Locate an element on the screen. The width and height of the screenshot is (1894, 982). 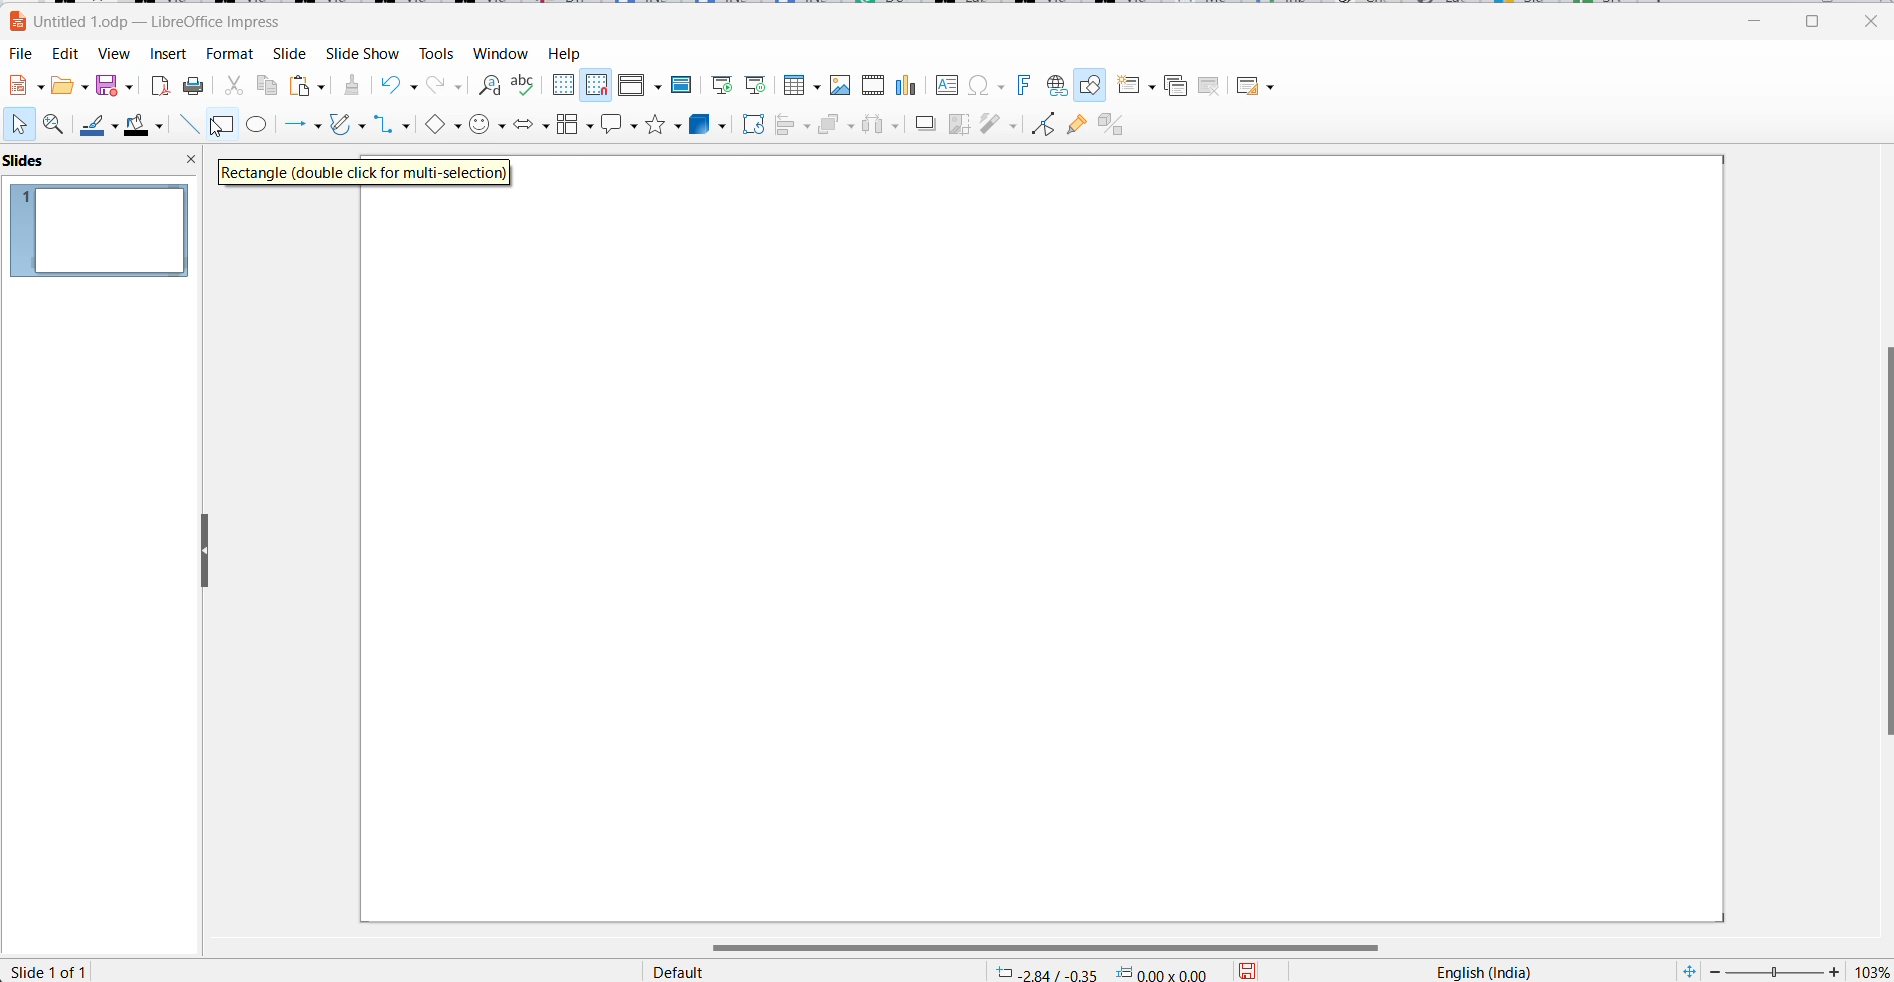
Insert text is located at coordinates (948, 84).